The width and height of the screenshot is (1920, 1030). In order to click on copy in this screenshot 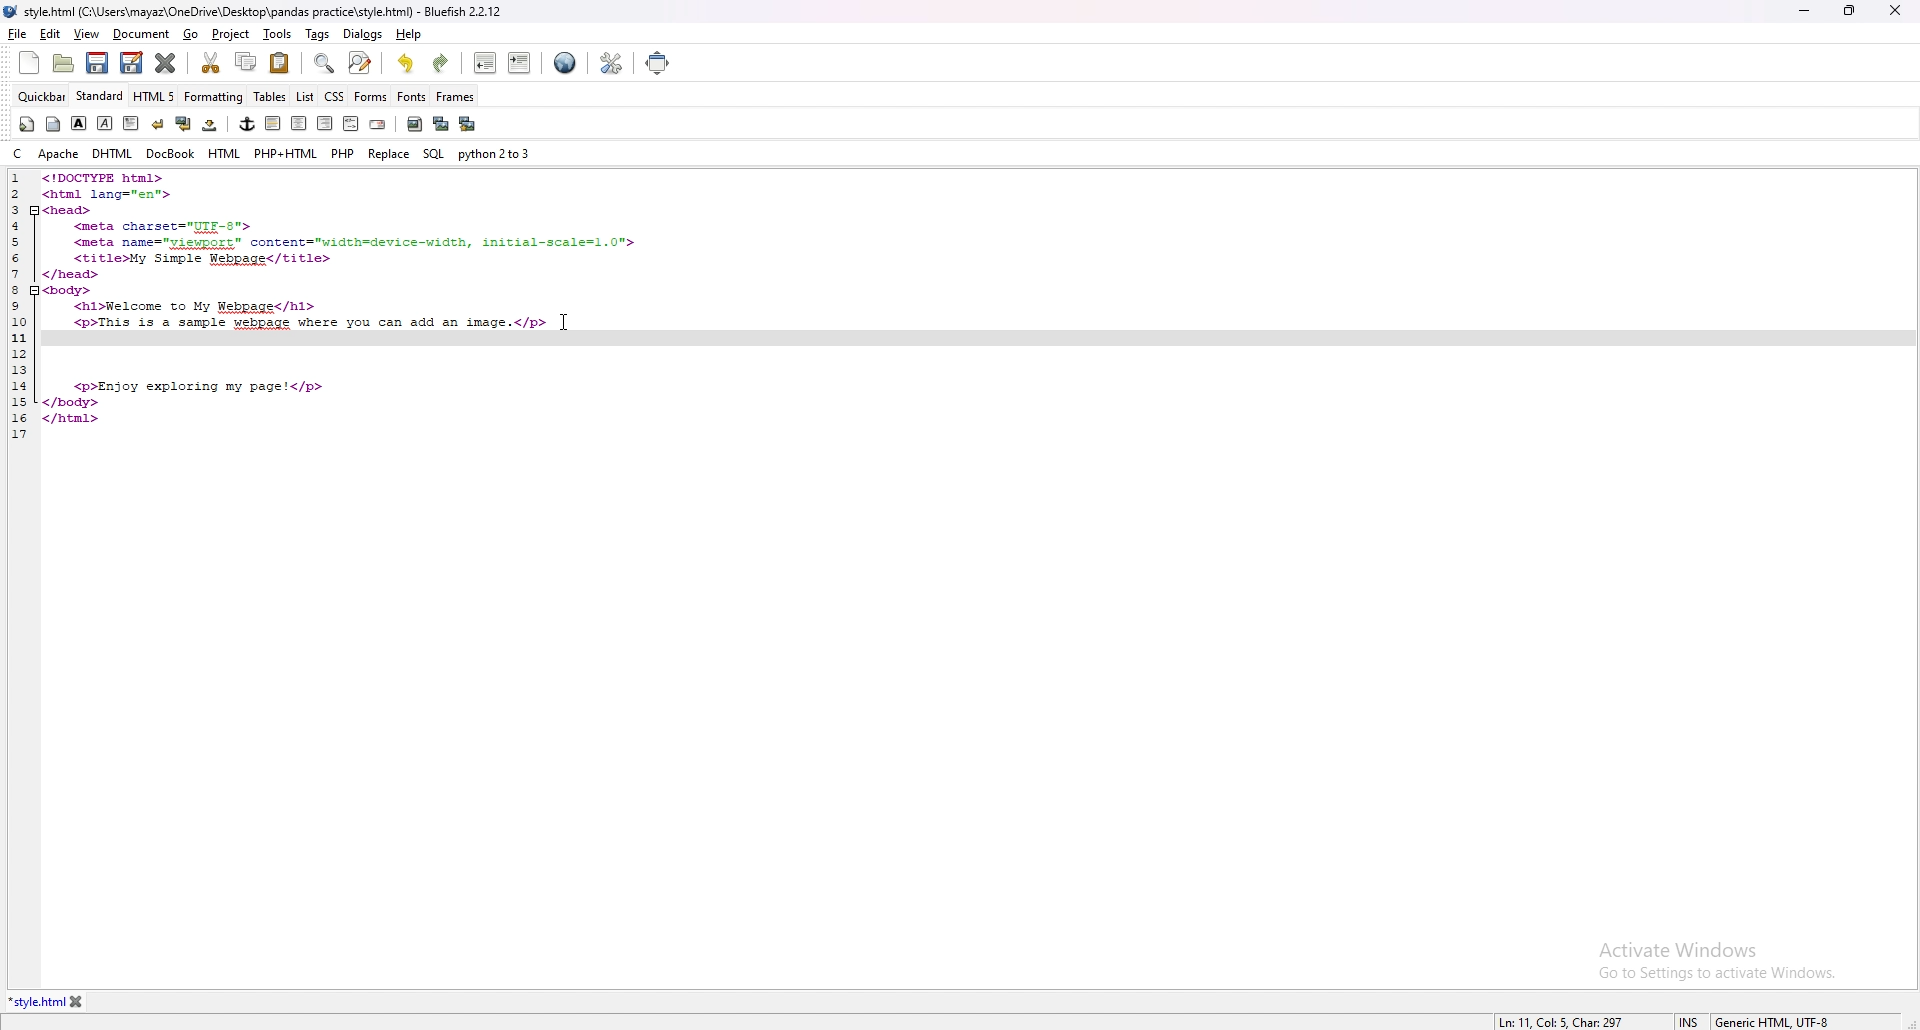, I will do `click(245, 62)`.